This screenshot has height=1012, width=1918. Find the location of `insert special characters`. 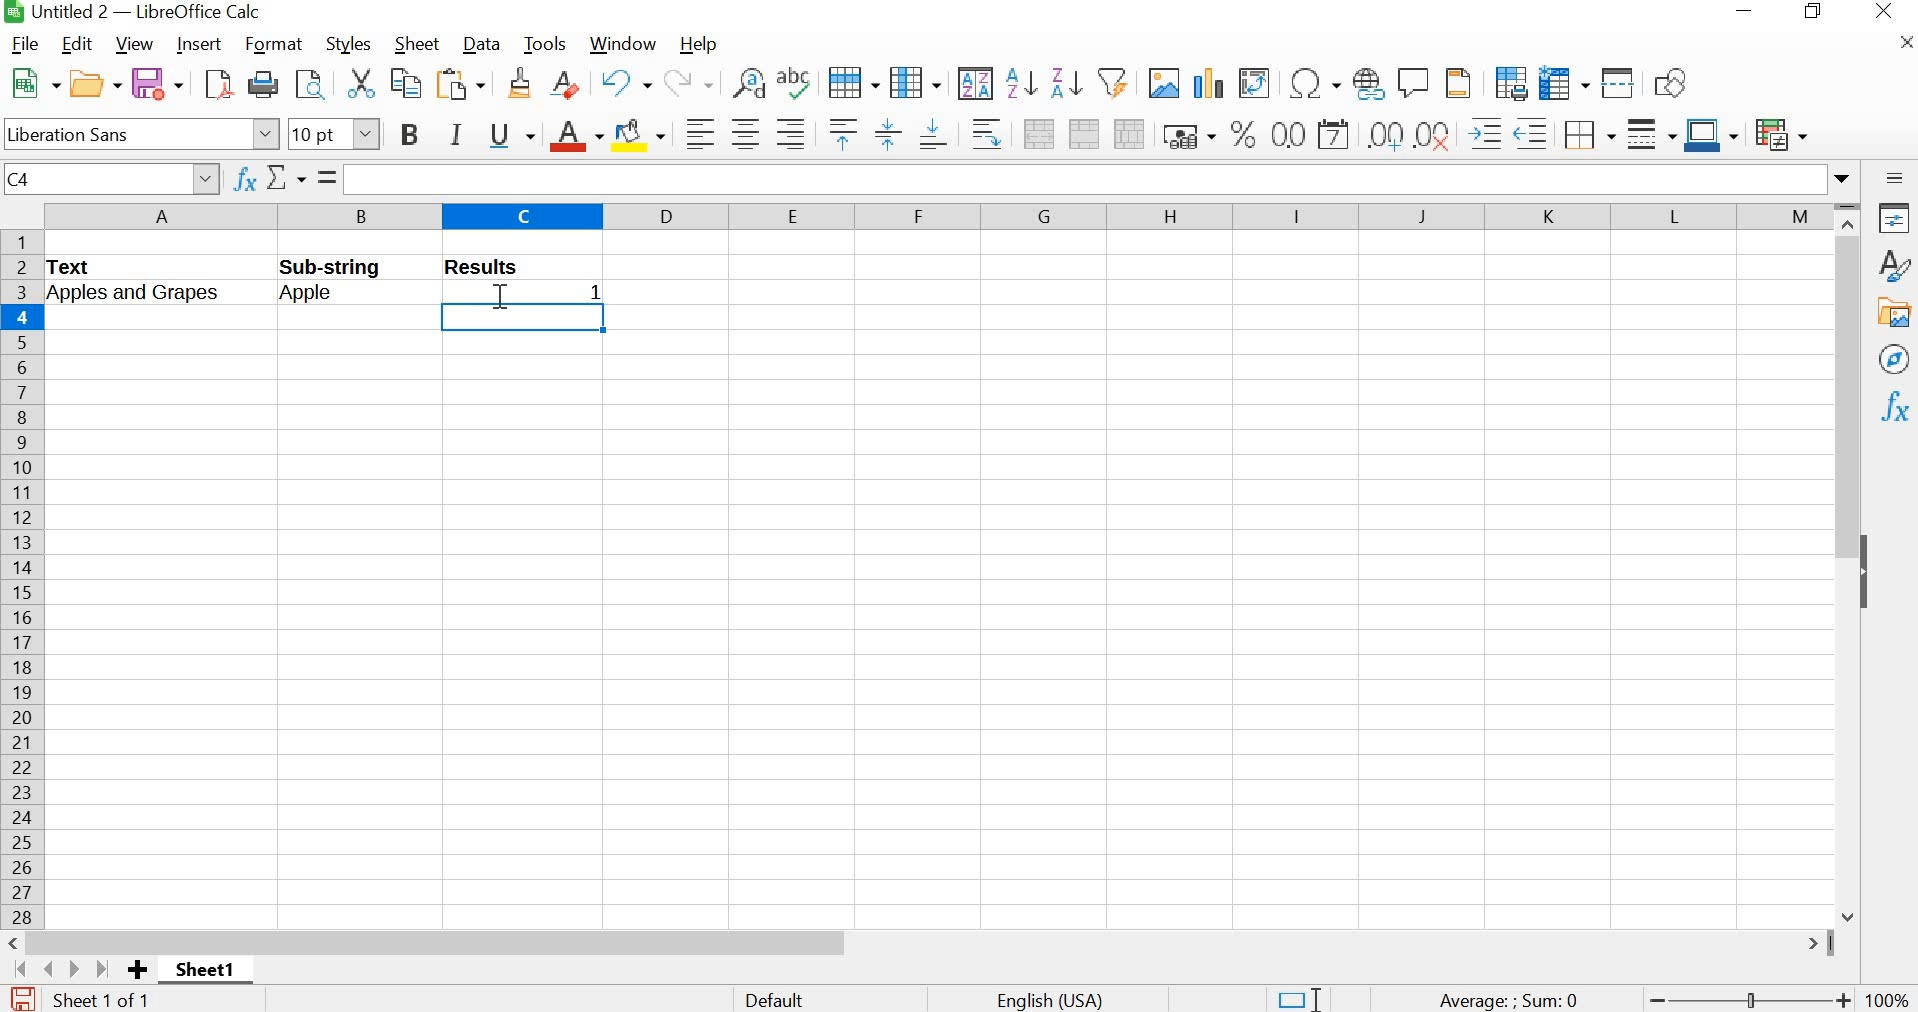

insert special characters is located at coordinates (1312, 85).